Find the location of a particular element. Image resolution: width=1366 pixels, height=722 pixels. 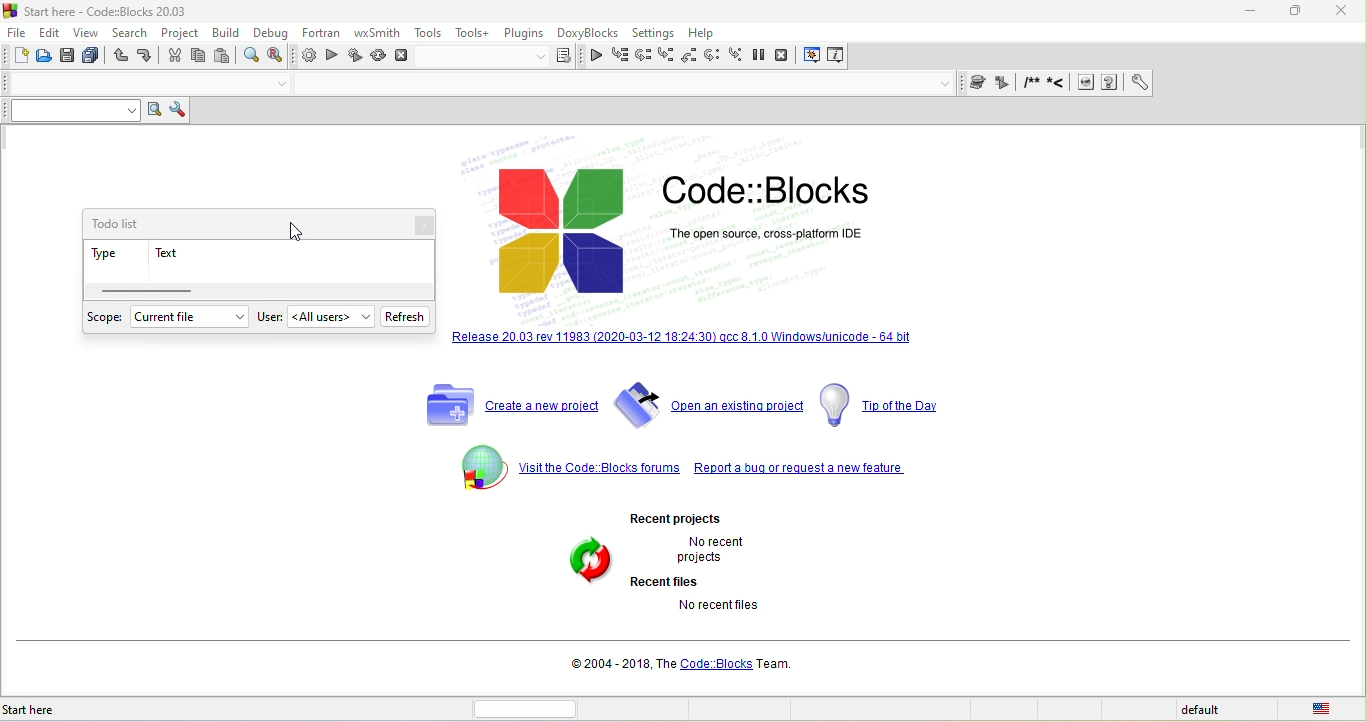

view is located at coordinates (88, 33).